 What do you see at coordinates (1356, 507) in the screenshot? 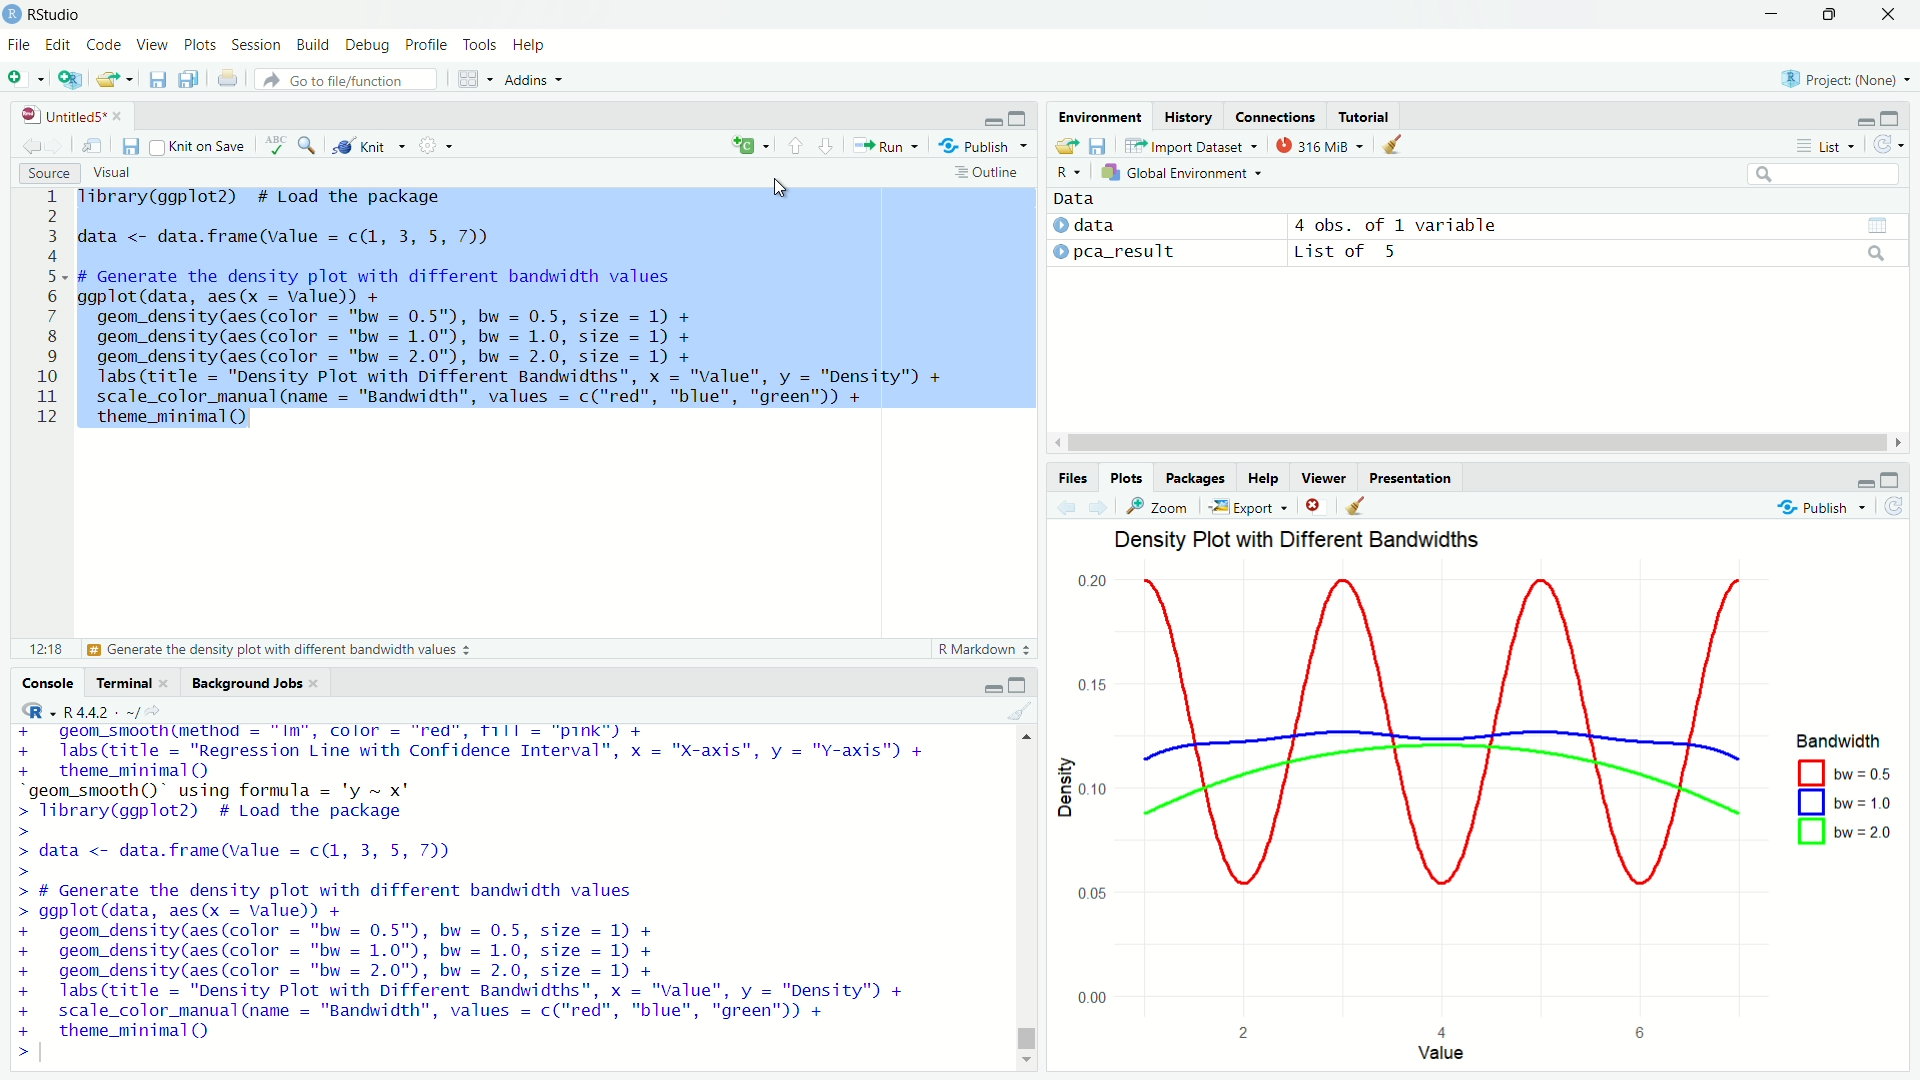
I see `Clear all plots` at bounding box center [1356, 507].